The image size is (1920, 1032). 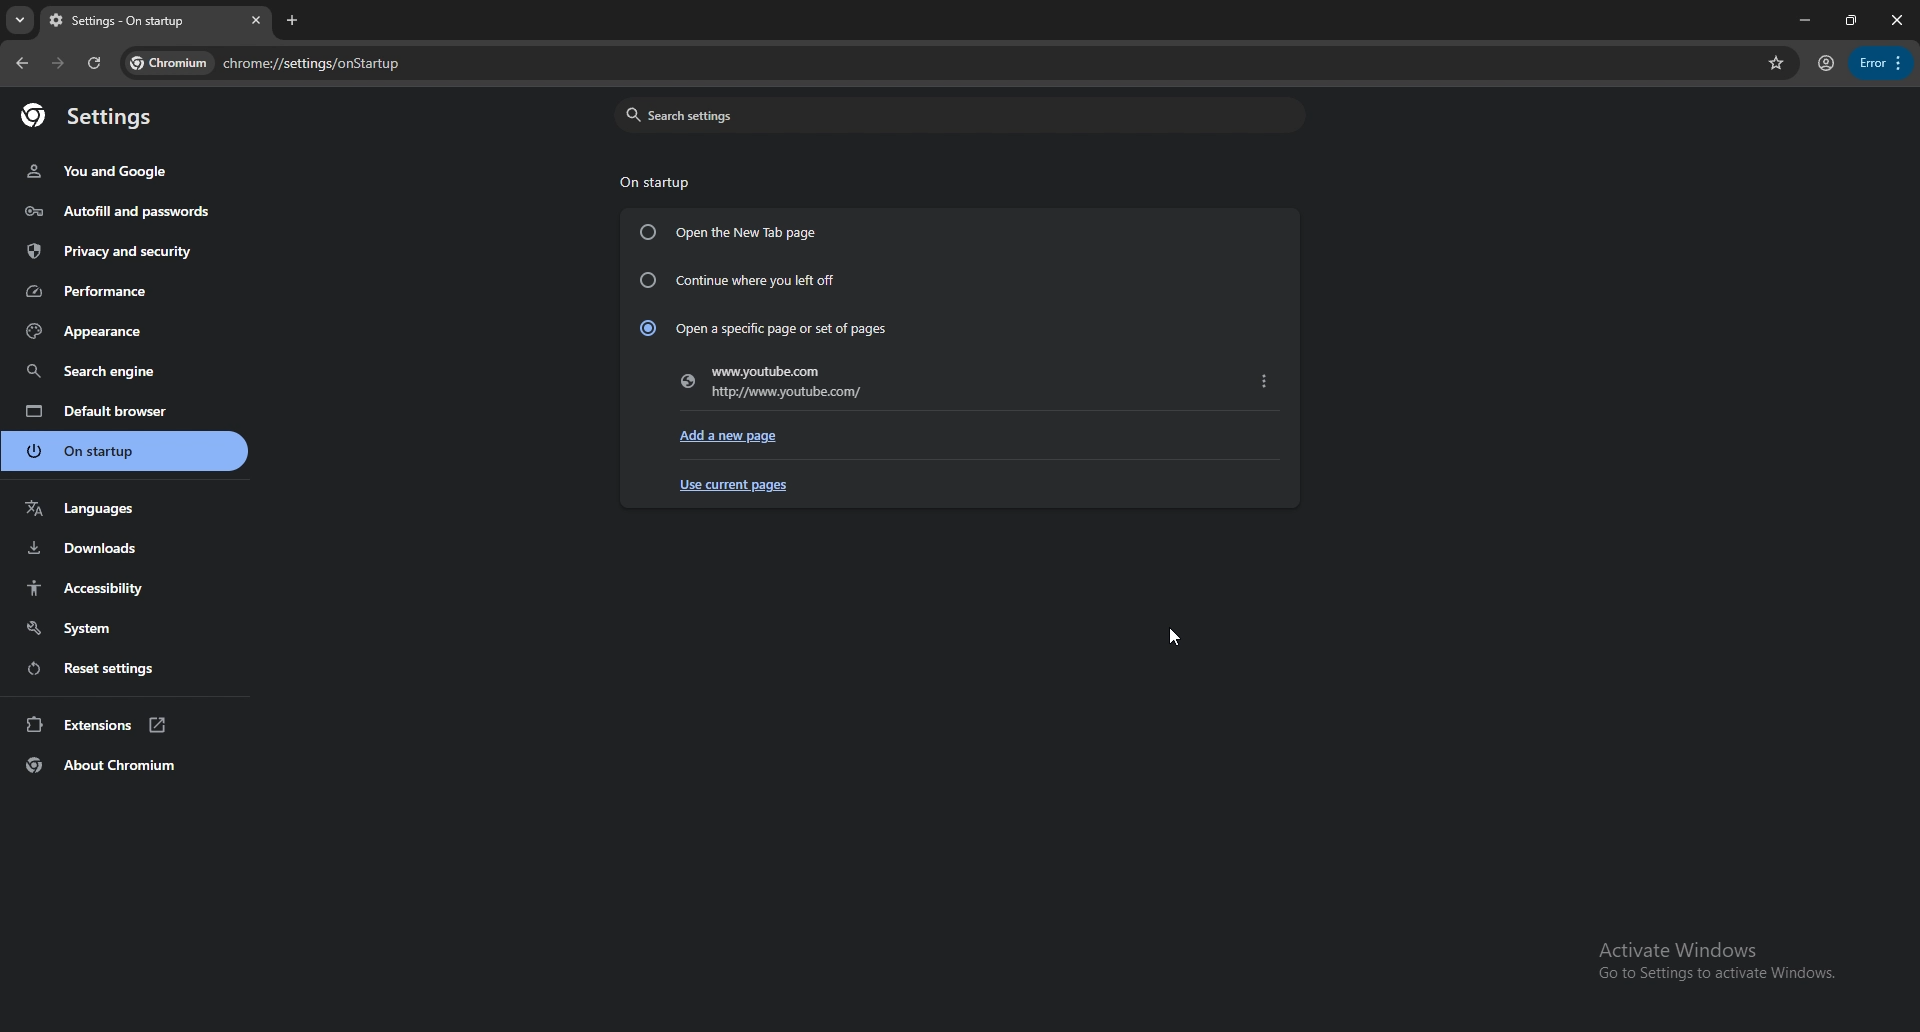 What do you see at coordinates (169, 63) in the screenshot?
I see `chromium` at bounding box center [169, 63].